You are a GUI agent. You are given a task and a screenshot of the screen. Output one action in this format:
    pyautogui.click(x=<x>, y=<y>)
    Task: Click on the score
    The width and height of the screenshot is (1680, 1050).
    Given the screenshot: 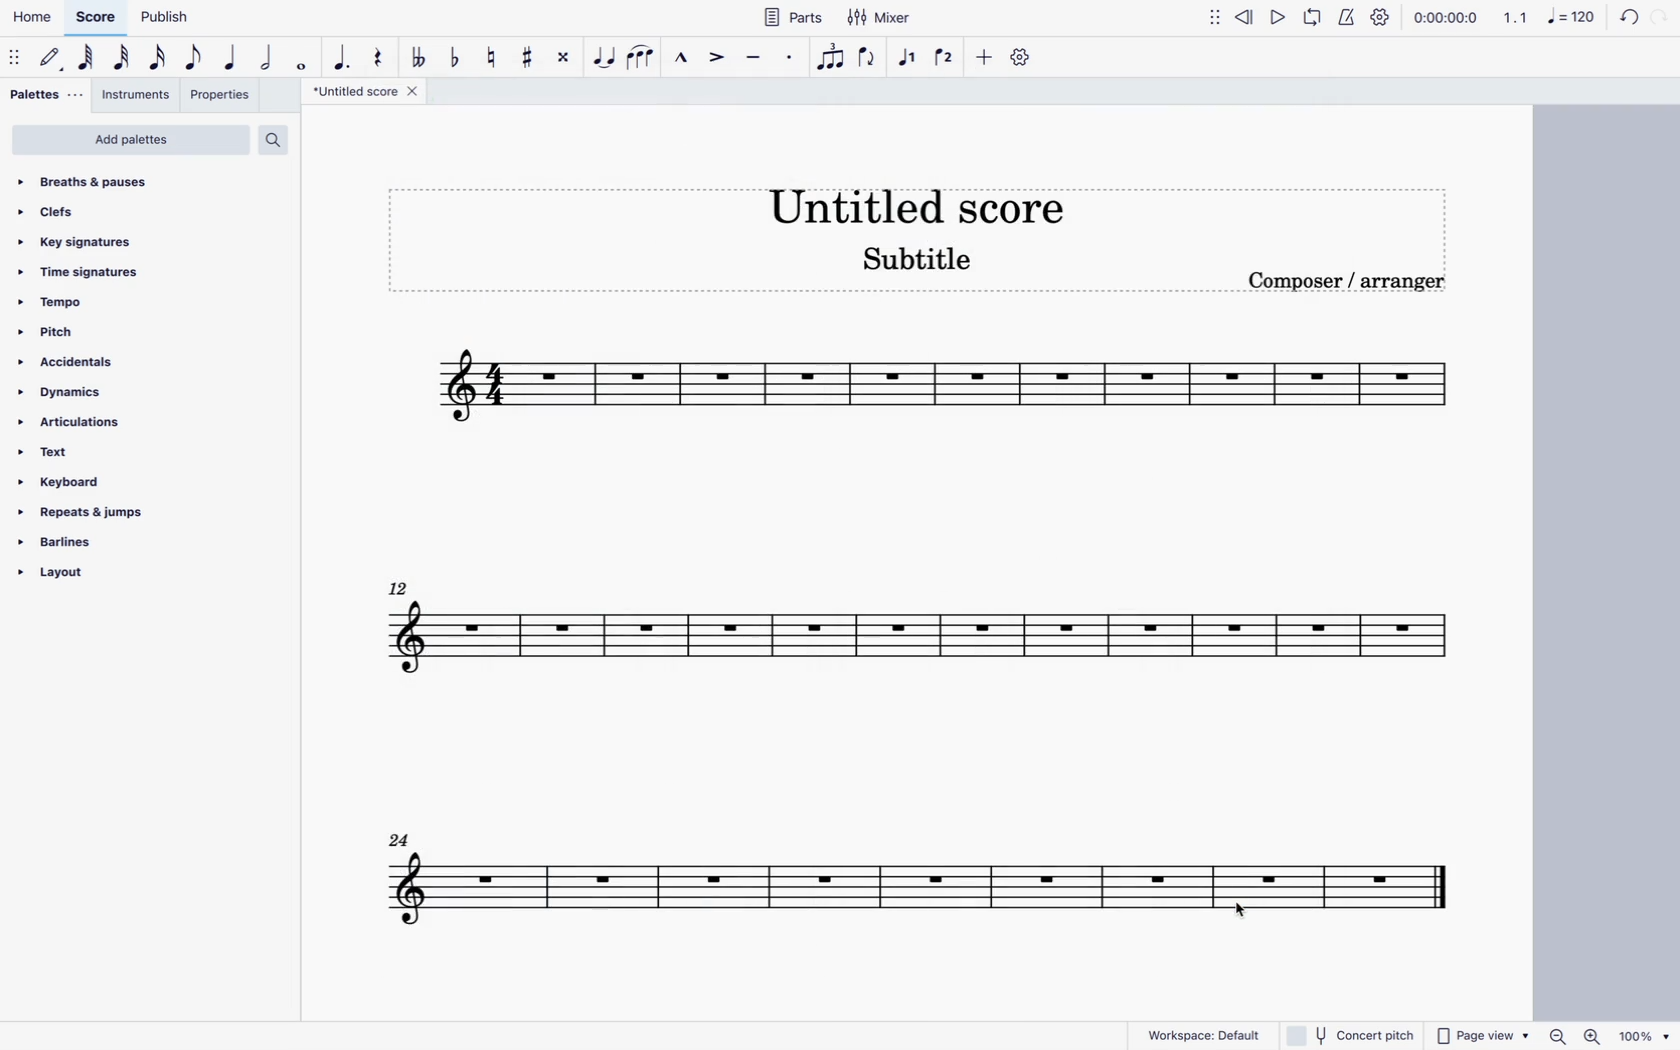 What is the action you would take?
    pyautogui.click(x=914, y=645)
    